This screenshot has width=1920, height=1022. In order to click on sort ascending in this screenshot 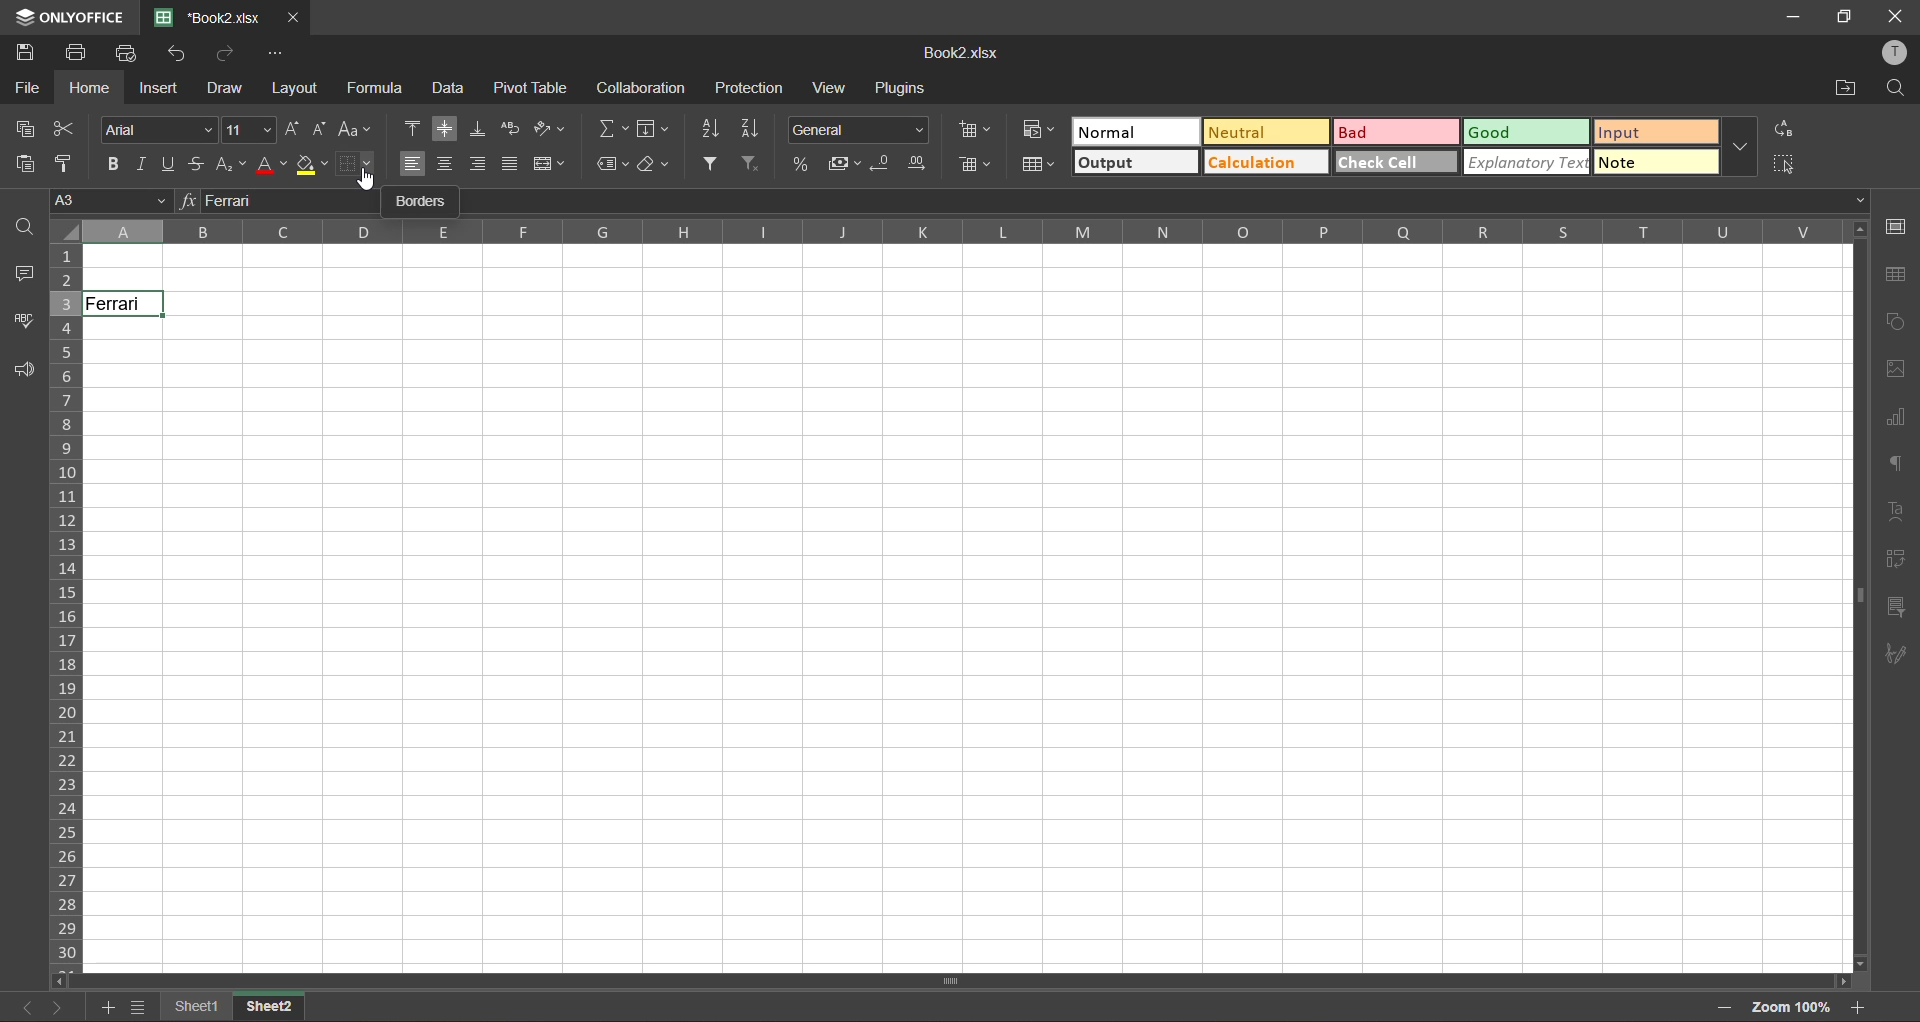, I will do `click(711, 129)`.